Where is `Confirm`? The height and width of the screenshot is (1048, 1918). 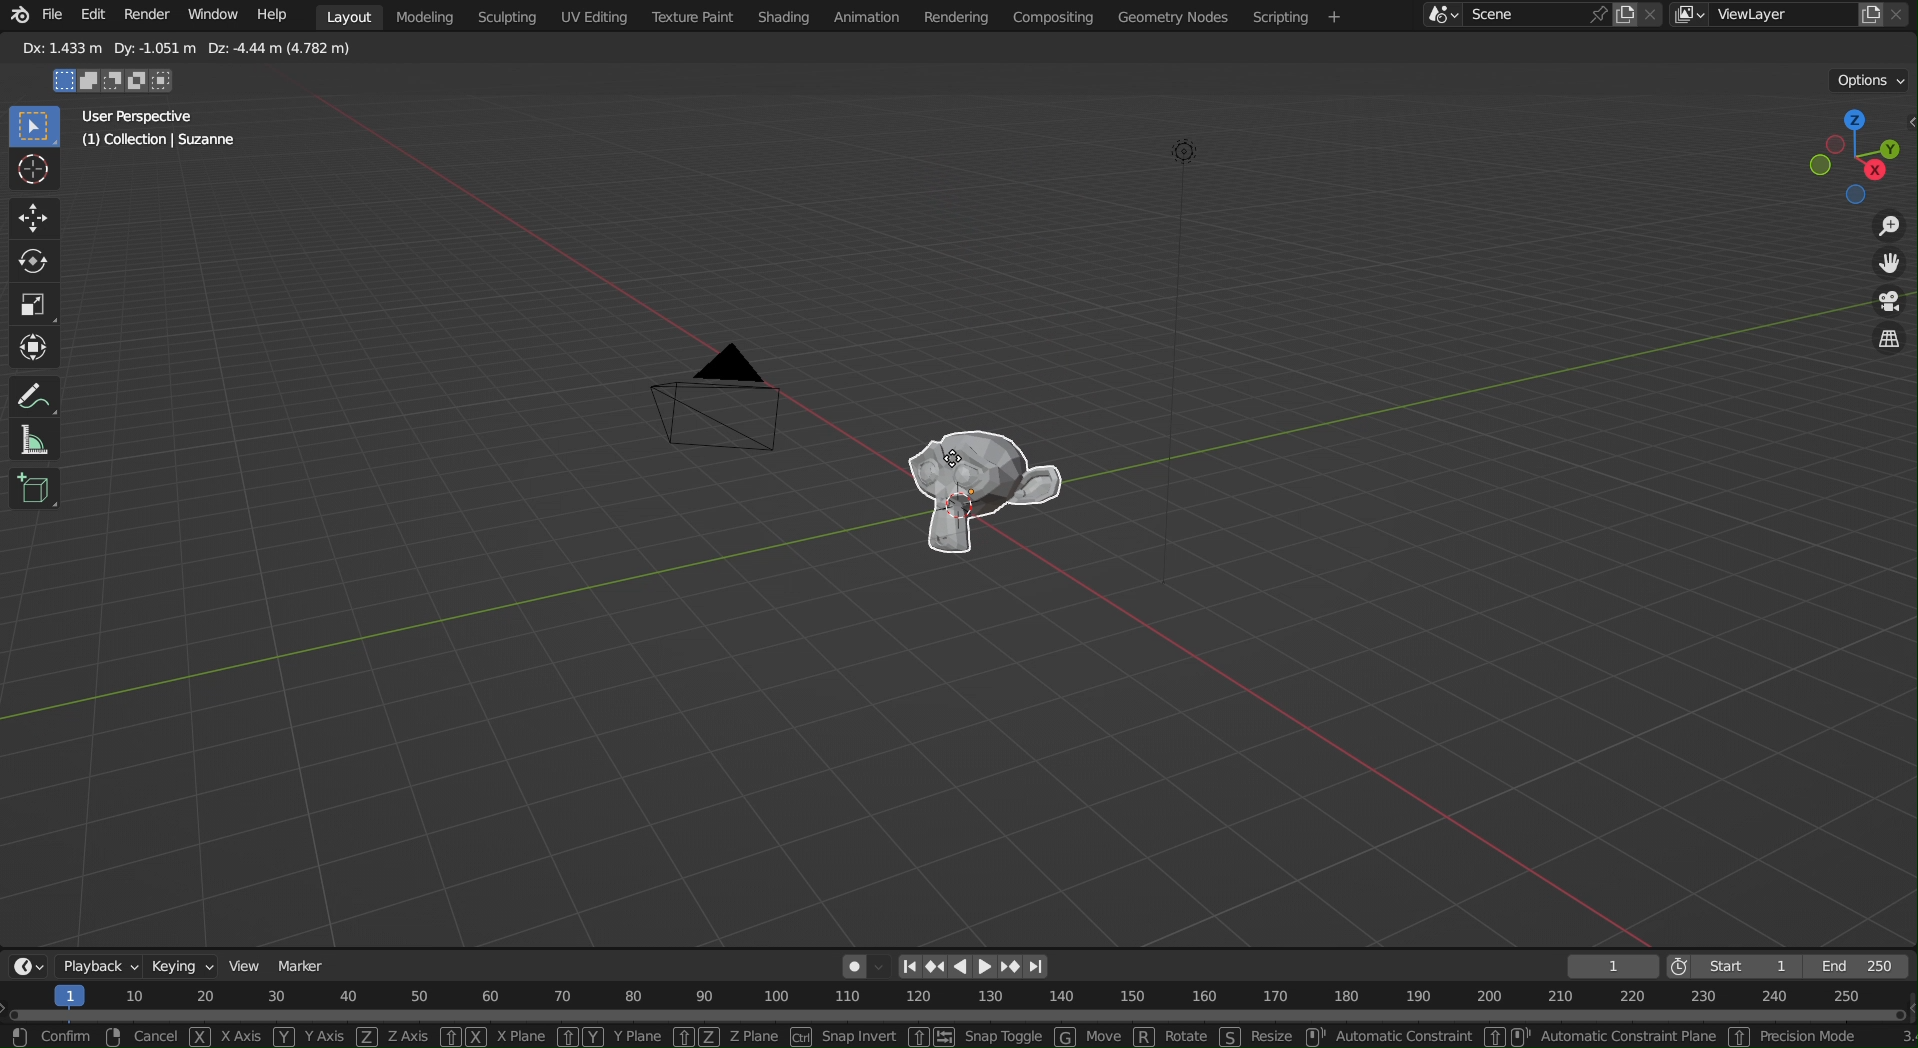
Confirm is located at coordinates (66, 1037).